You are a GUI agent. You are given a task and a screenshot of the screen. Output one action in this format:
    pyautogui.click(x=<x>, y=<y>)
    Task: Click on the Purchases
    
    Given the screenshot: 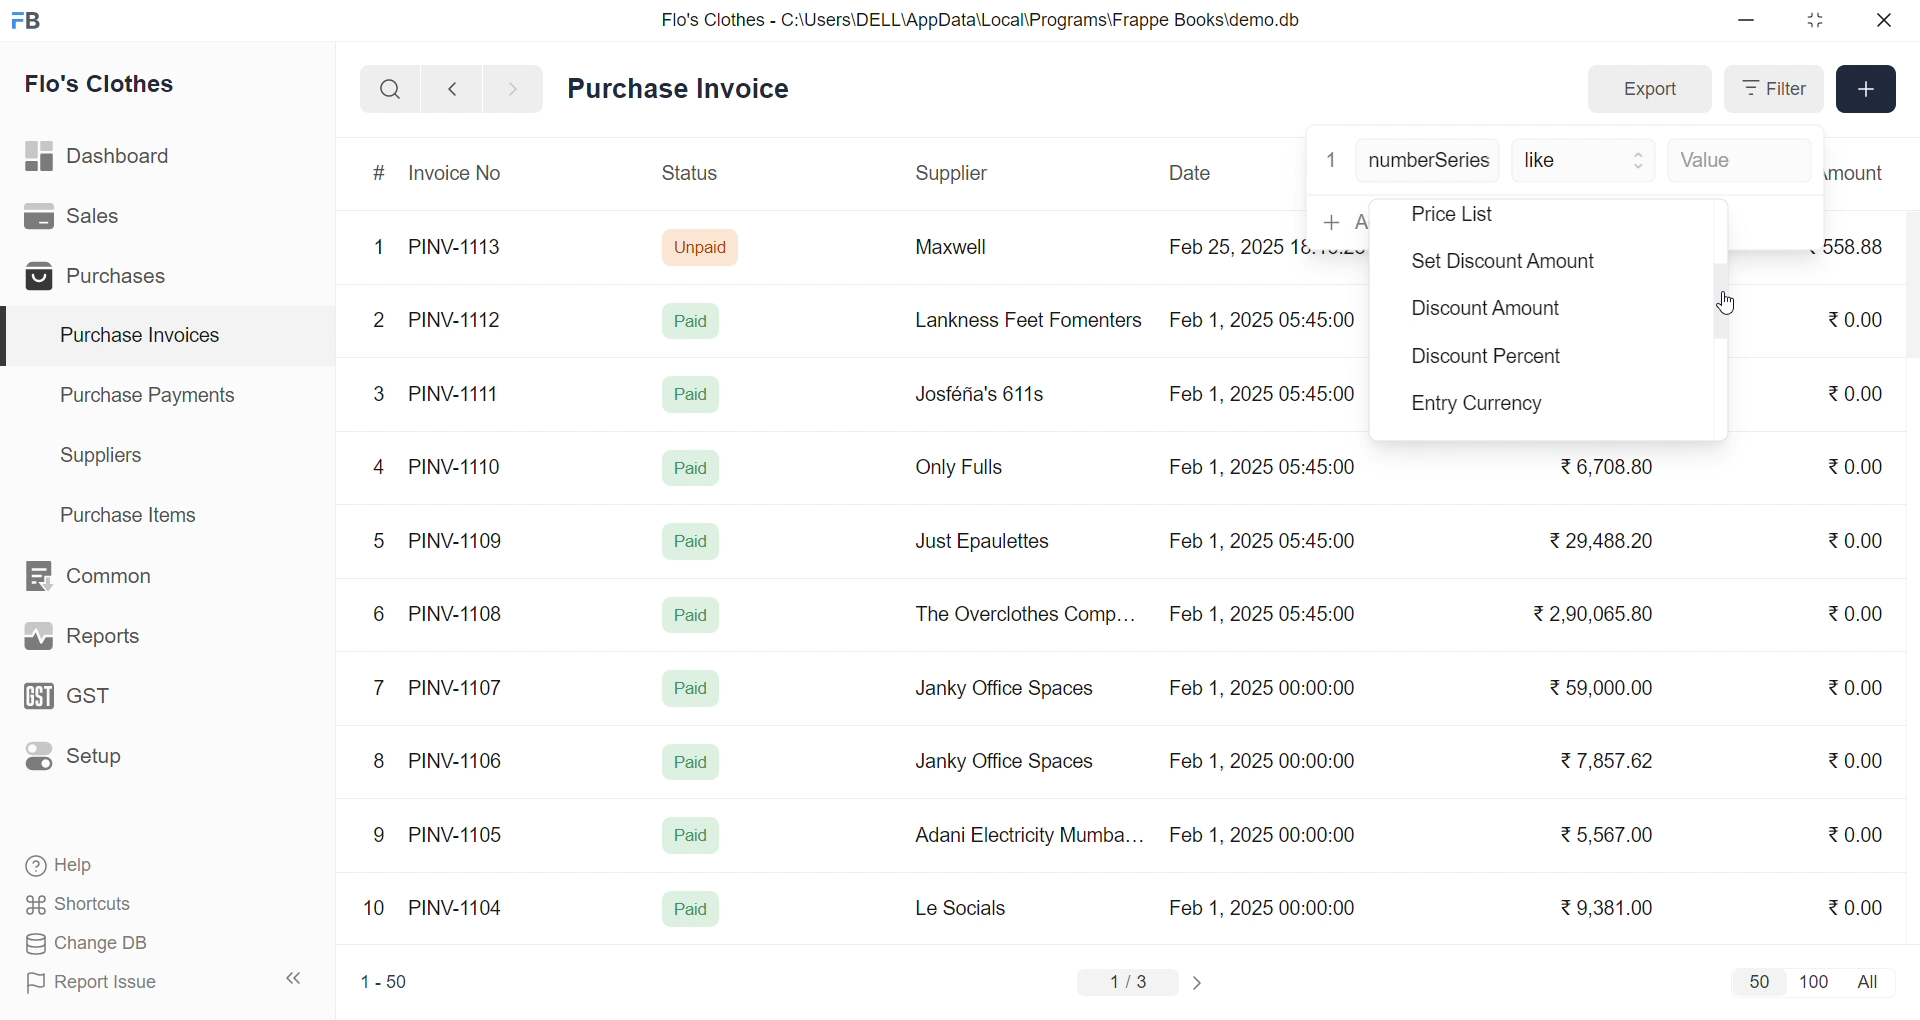 What is the action you would take?
    pyautogui.click(x=103, y=279)
    